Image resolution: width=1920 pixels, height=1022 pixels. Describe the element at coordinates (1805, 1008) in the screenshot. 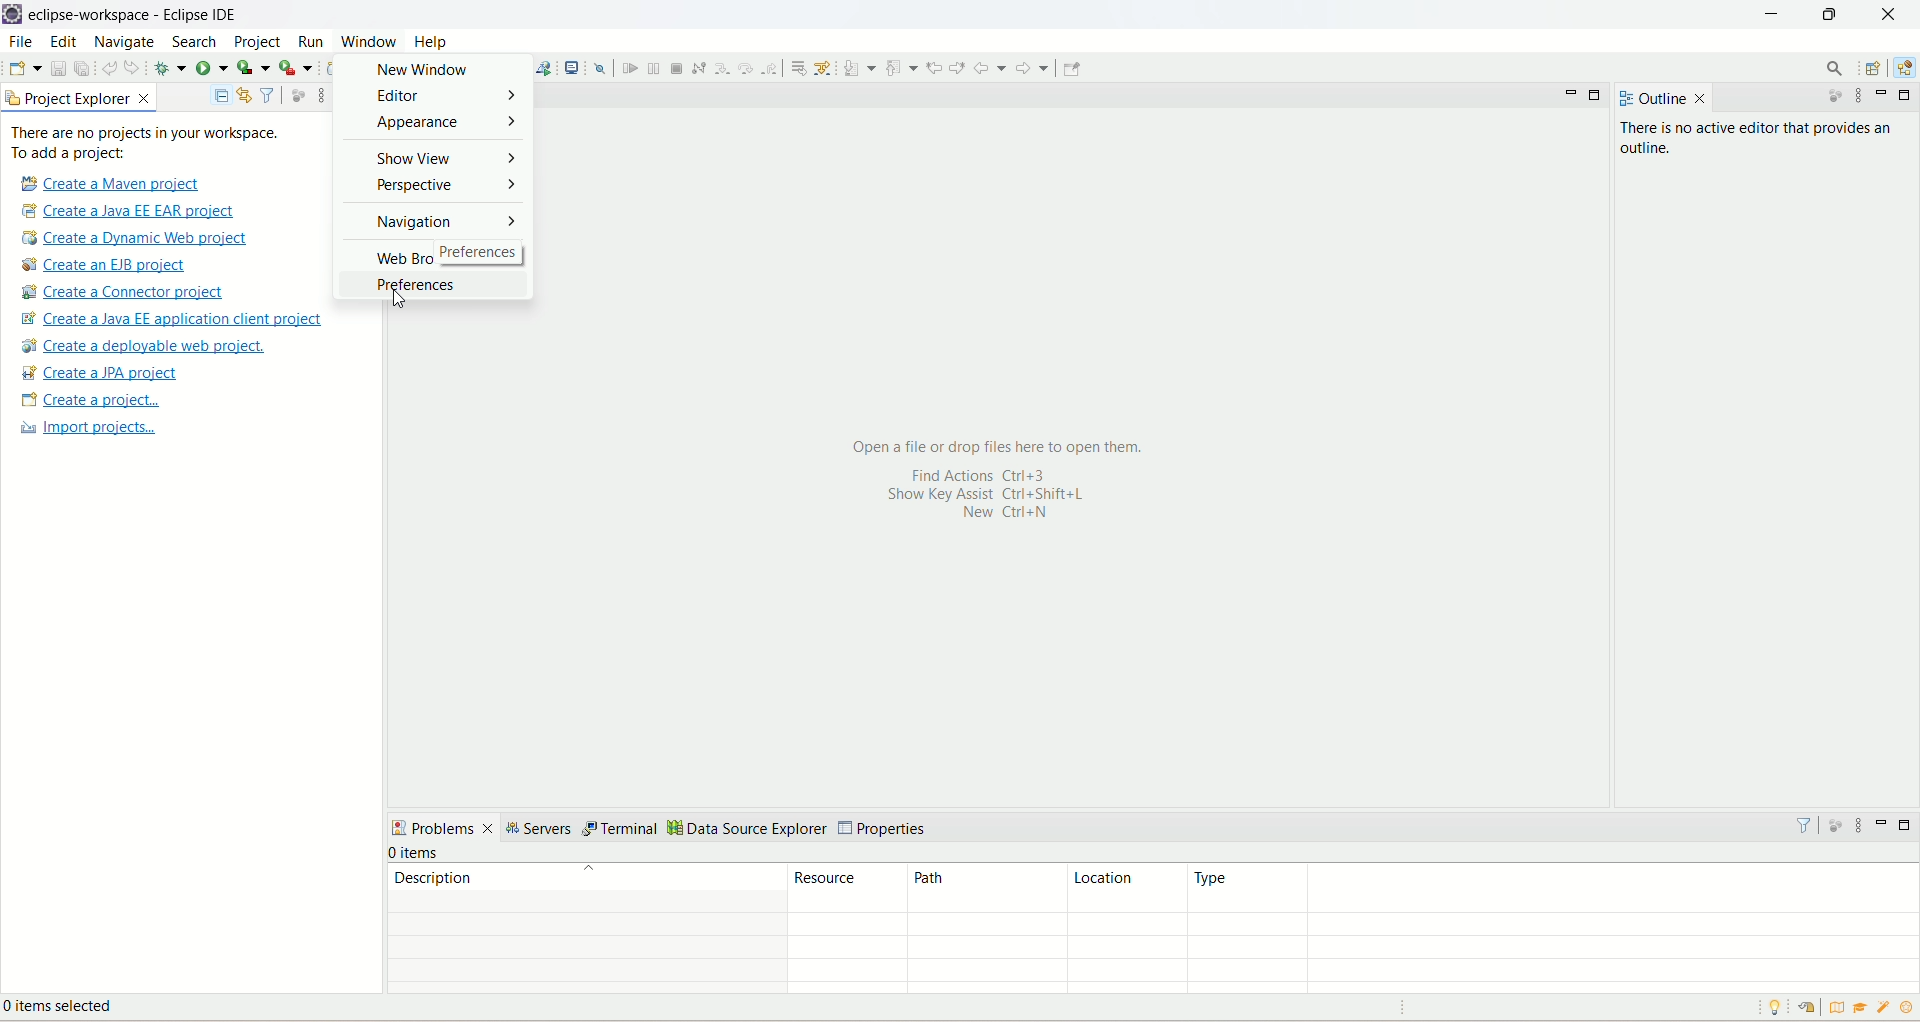

I see `restore welcome` at that location.